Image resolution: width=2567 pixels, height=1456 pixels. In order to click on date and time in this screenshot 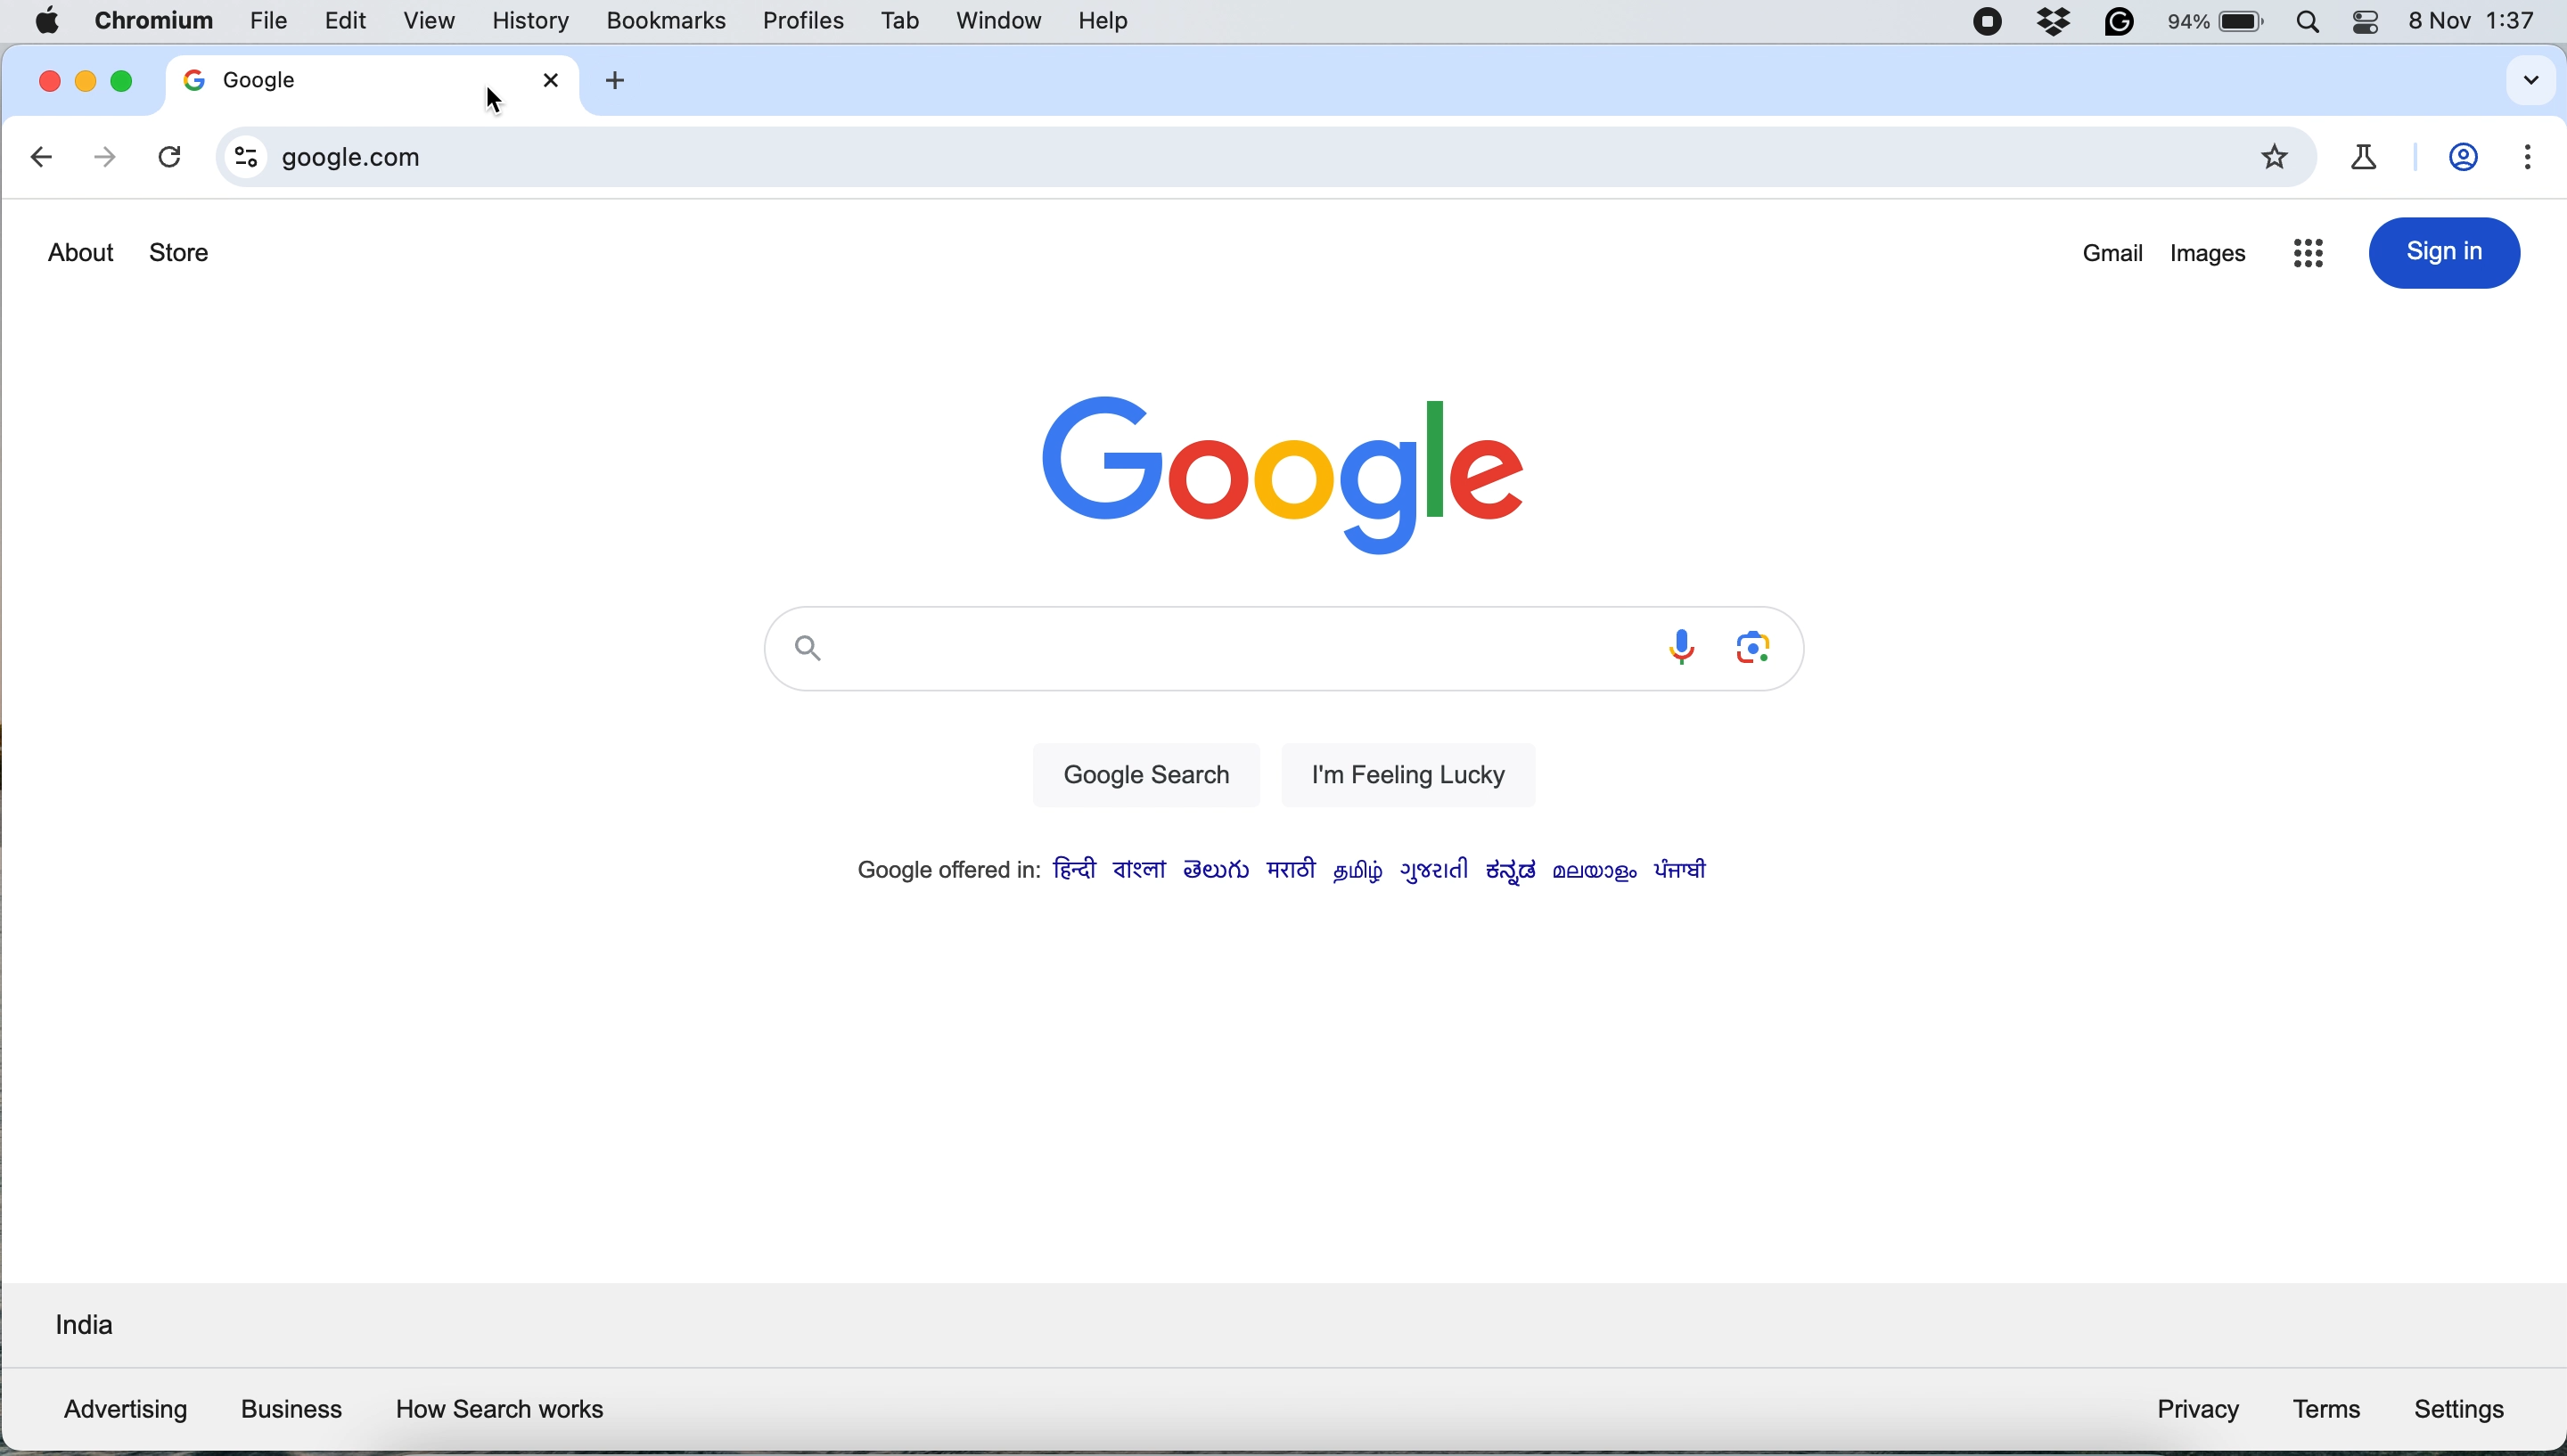, I will do `click(2480, 21)`.